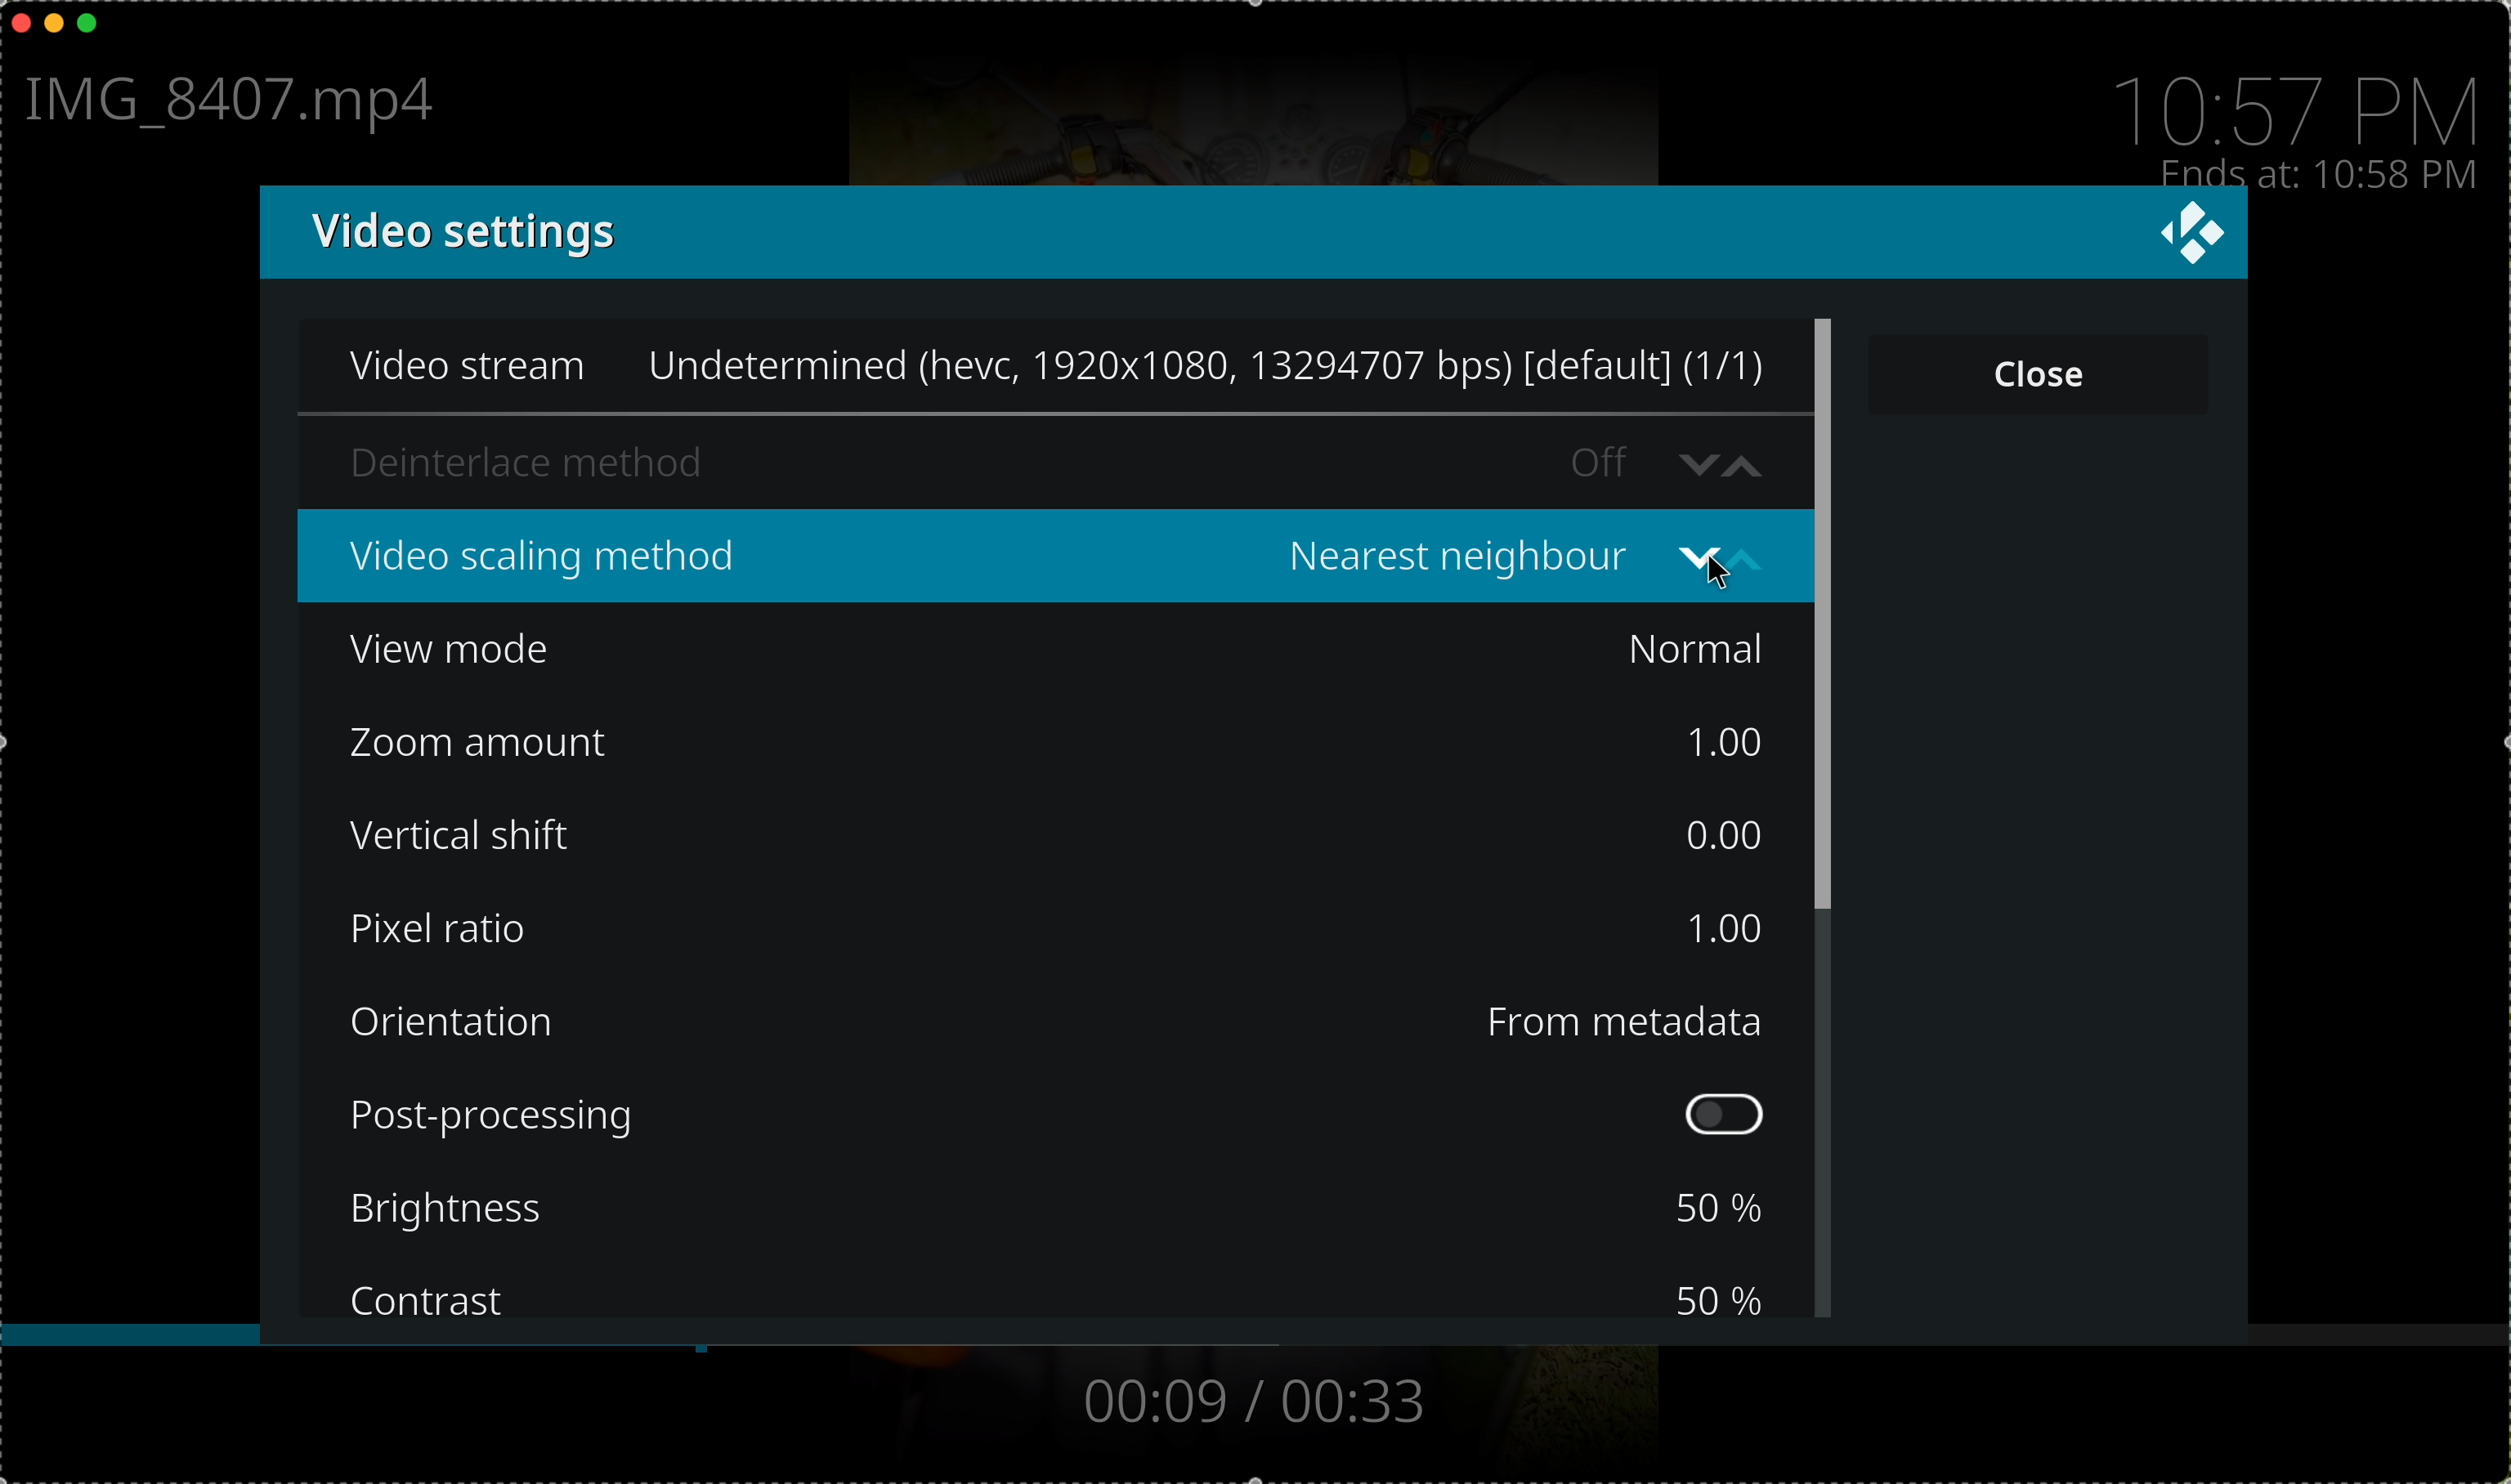 This screenshot has width=2511, height=1484. Describe the element at coordinates (1828, 814) in the screenshot. I see `scroll bar` at that location.